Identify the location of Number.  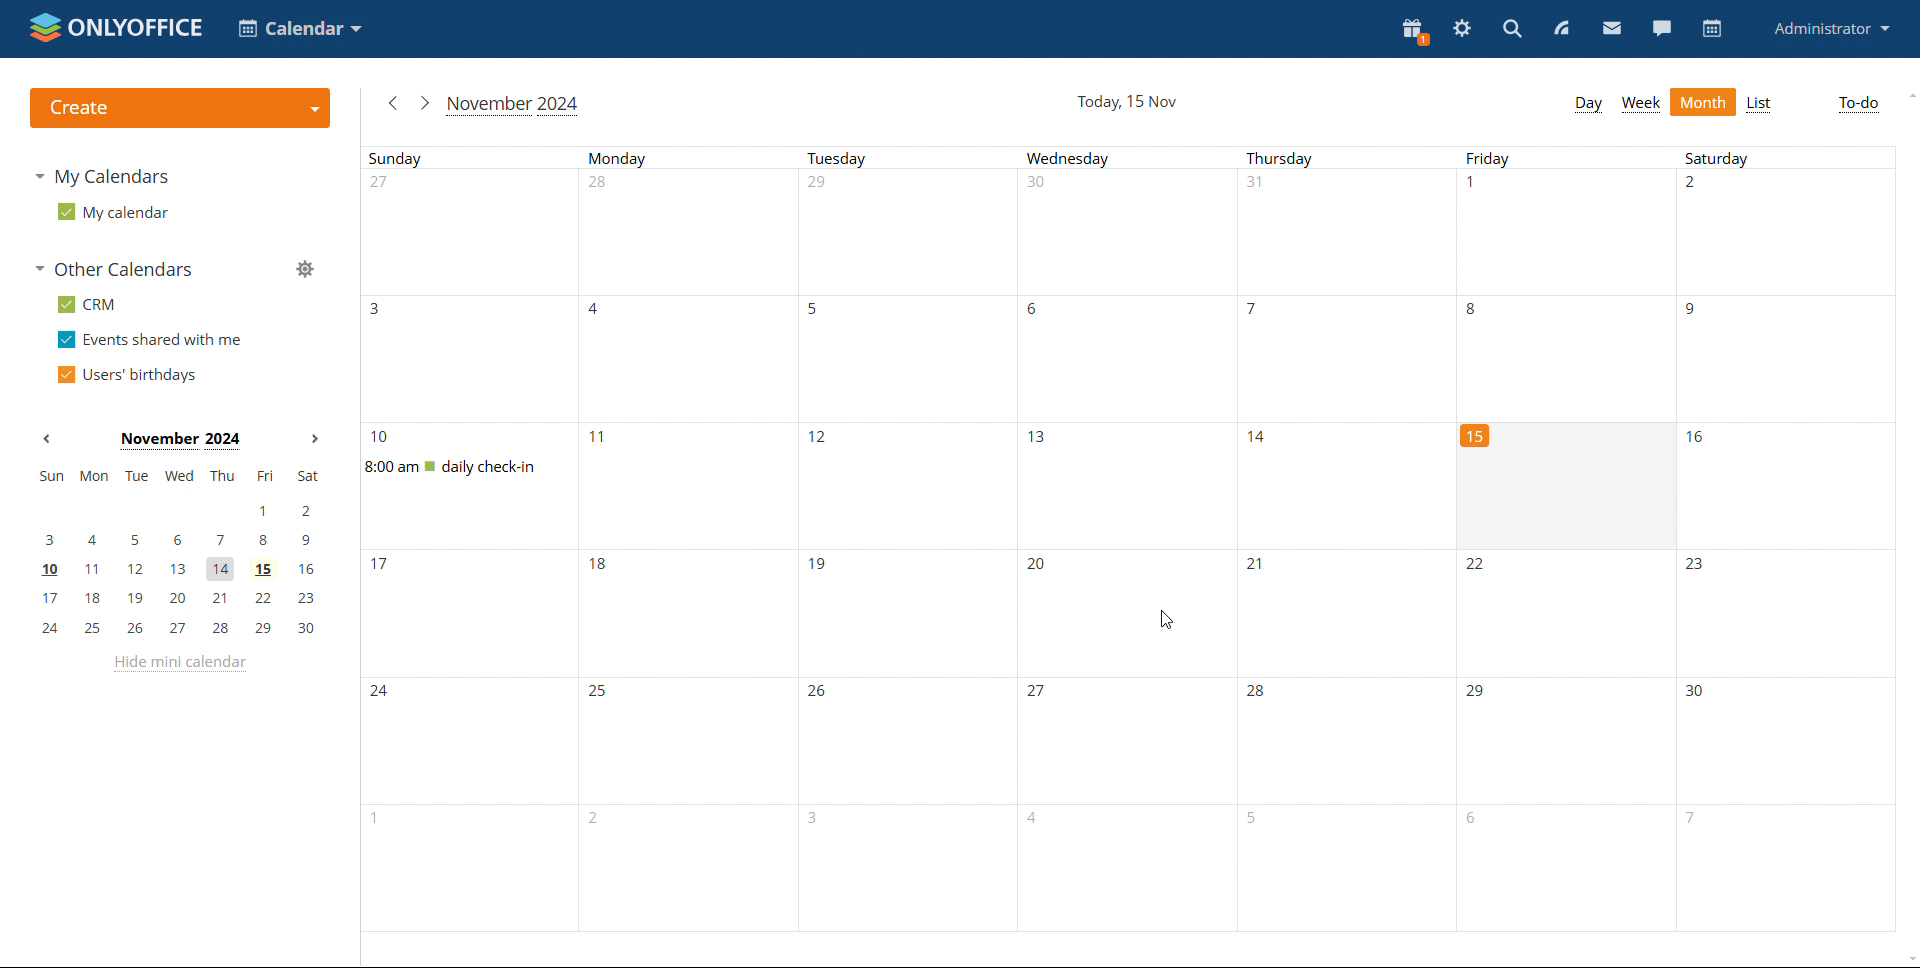
(1255, 186).